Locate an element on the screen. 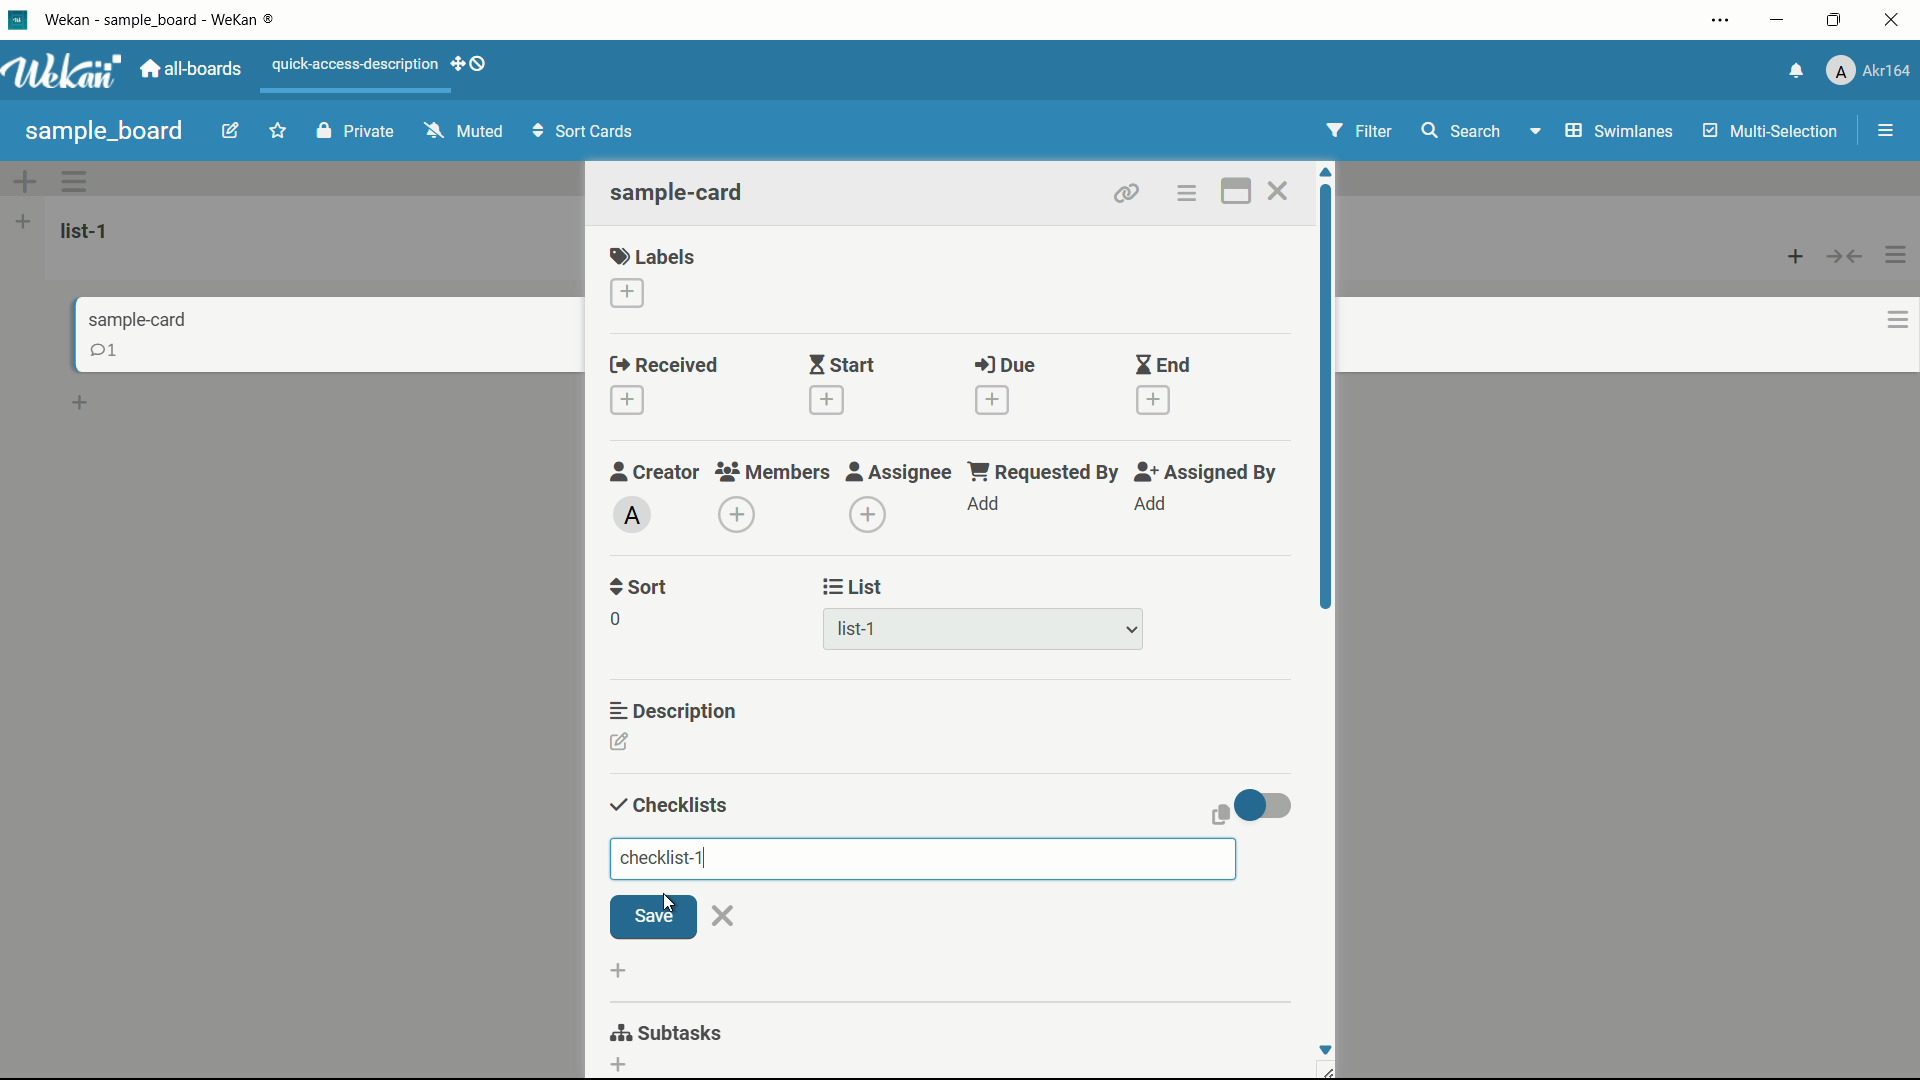 This screenshot has height=1080, width=1920. quick-access-description is located at coordinates (352, 65).